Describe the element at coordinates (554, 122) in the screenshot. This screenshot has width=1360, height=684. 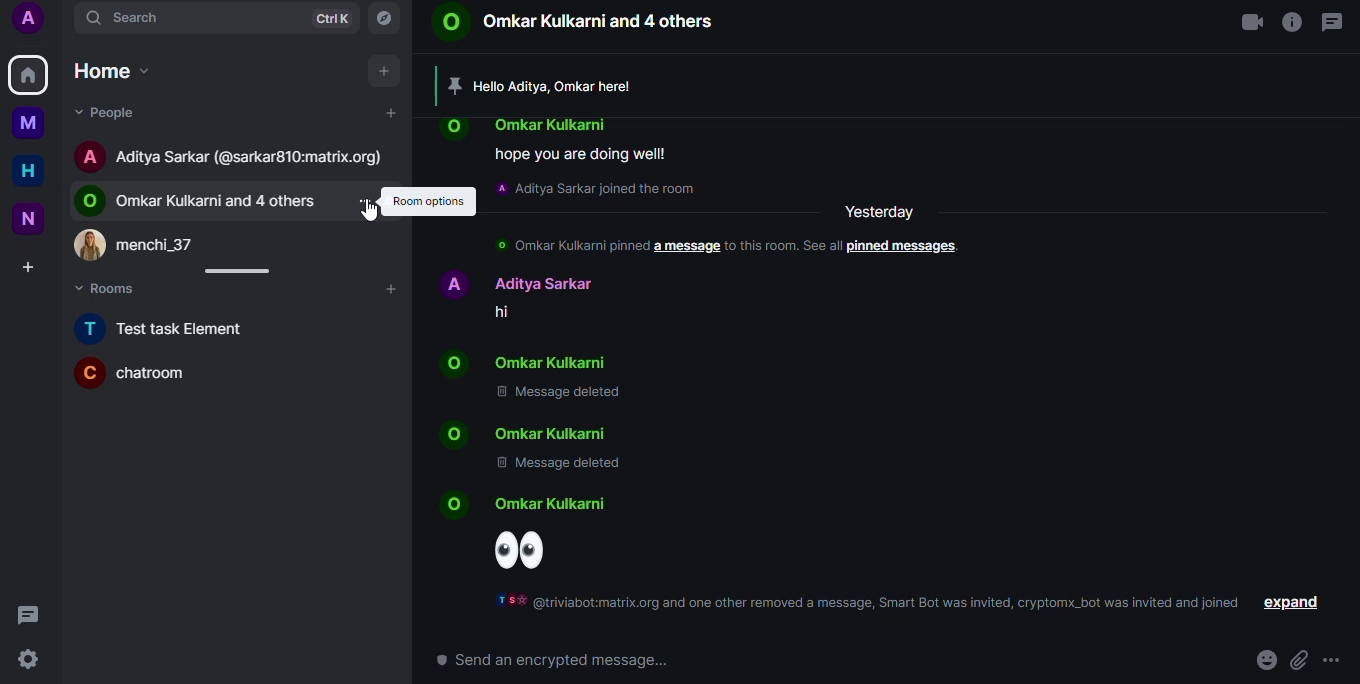
I see `‘Omkar Kulkarni` at that location.